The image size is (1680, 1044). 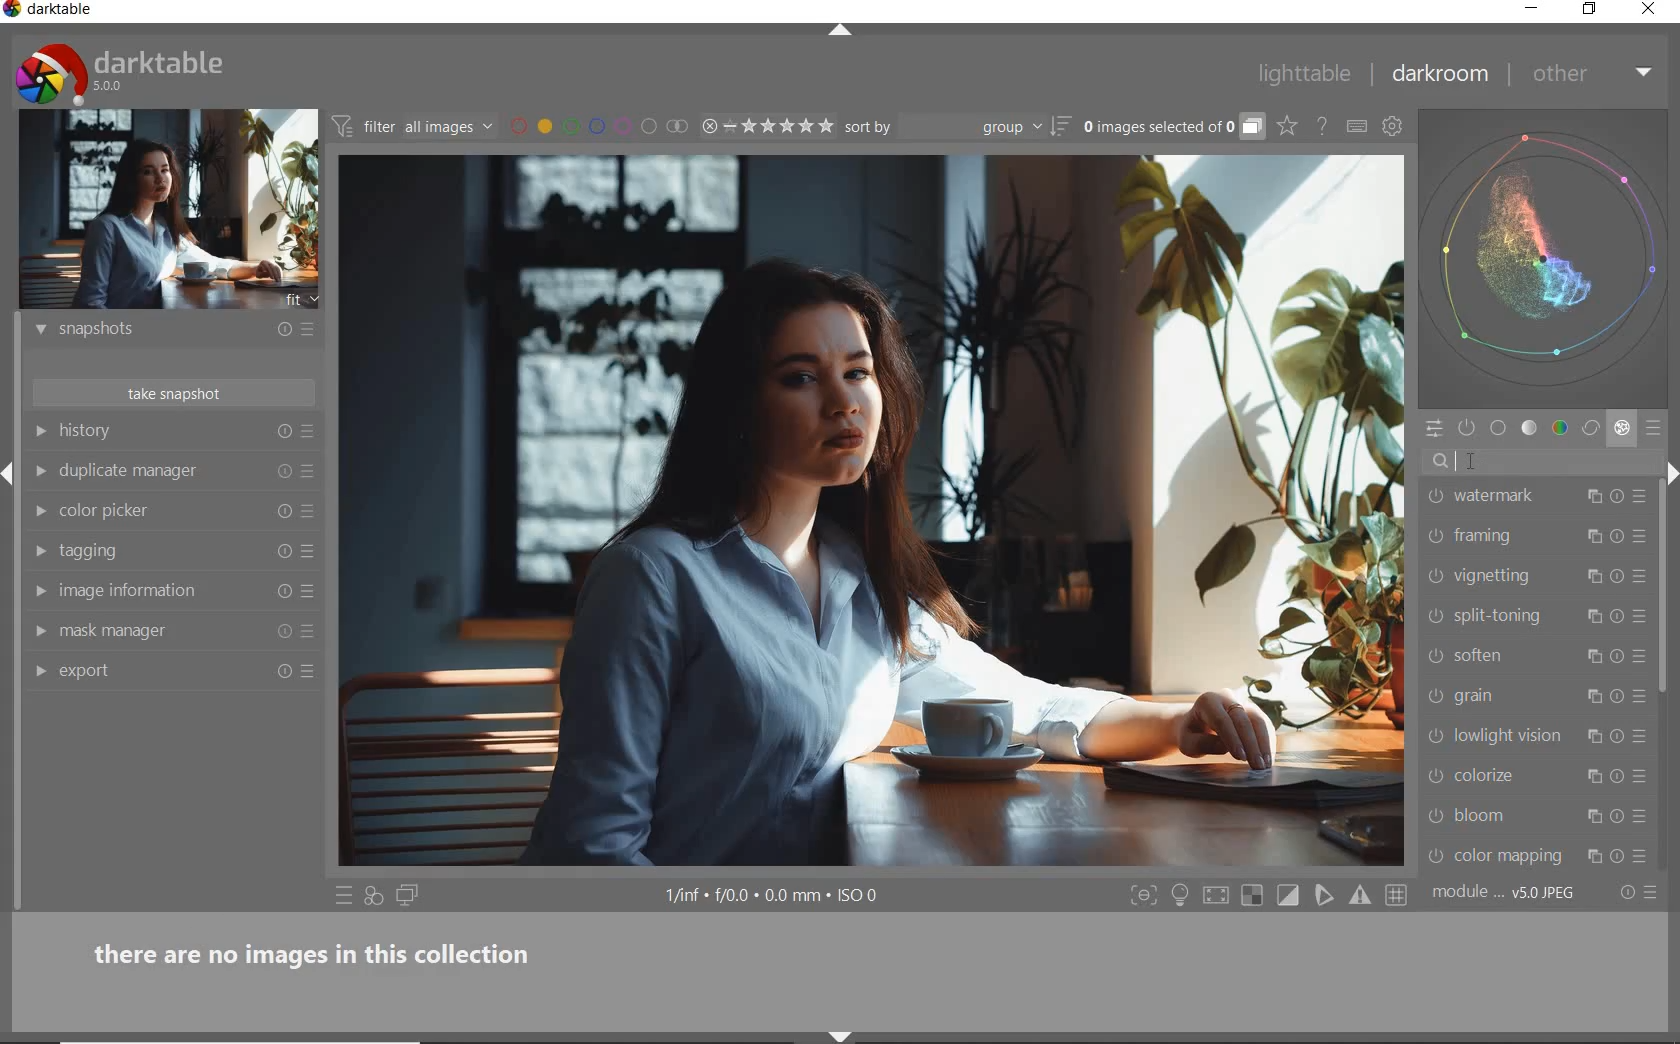 I want to click on mask manager, so click(x=145, y=631).